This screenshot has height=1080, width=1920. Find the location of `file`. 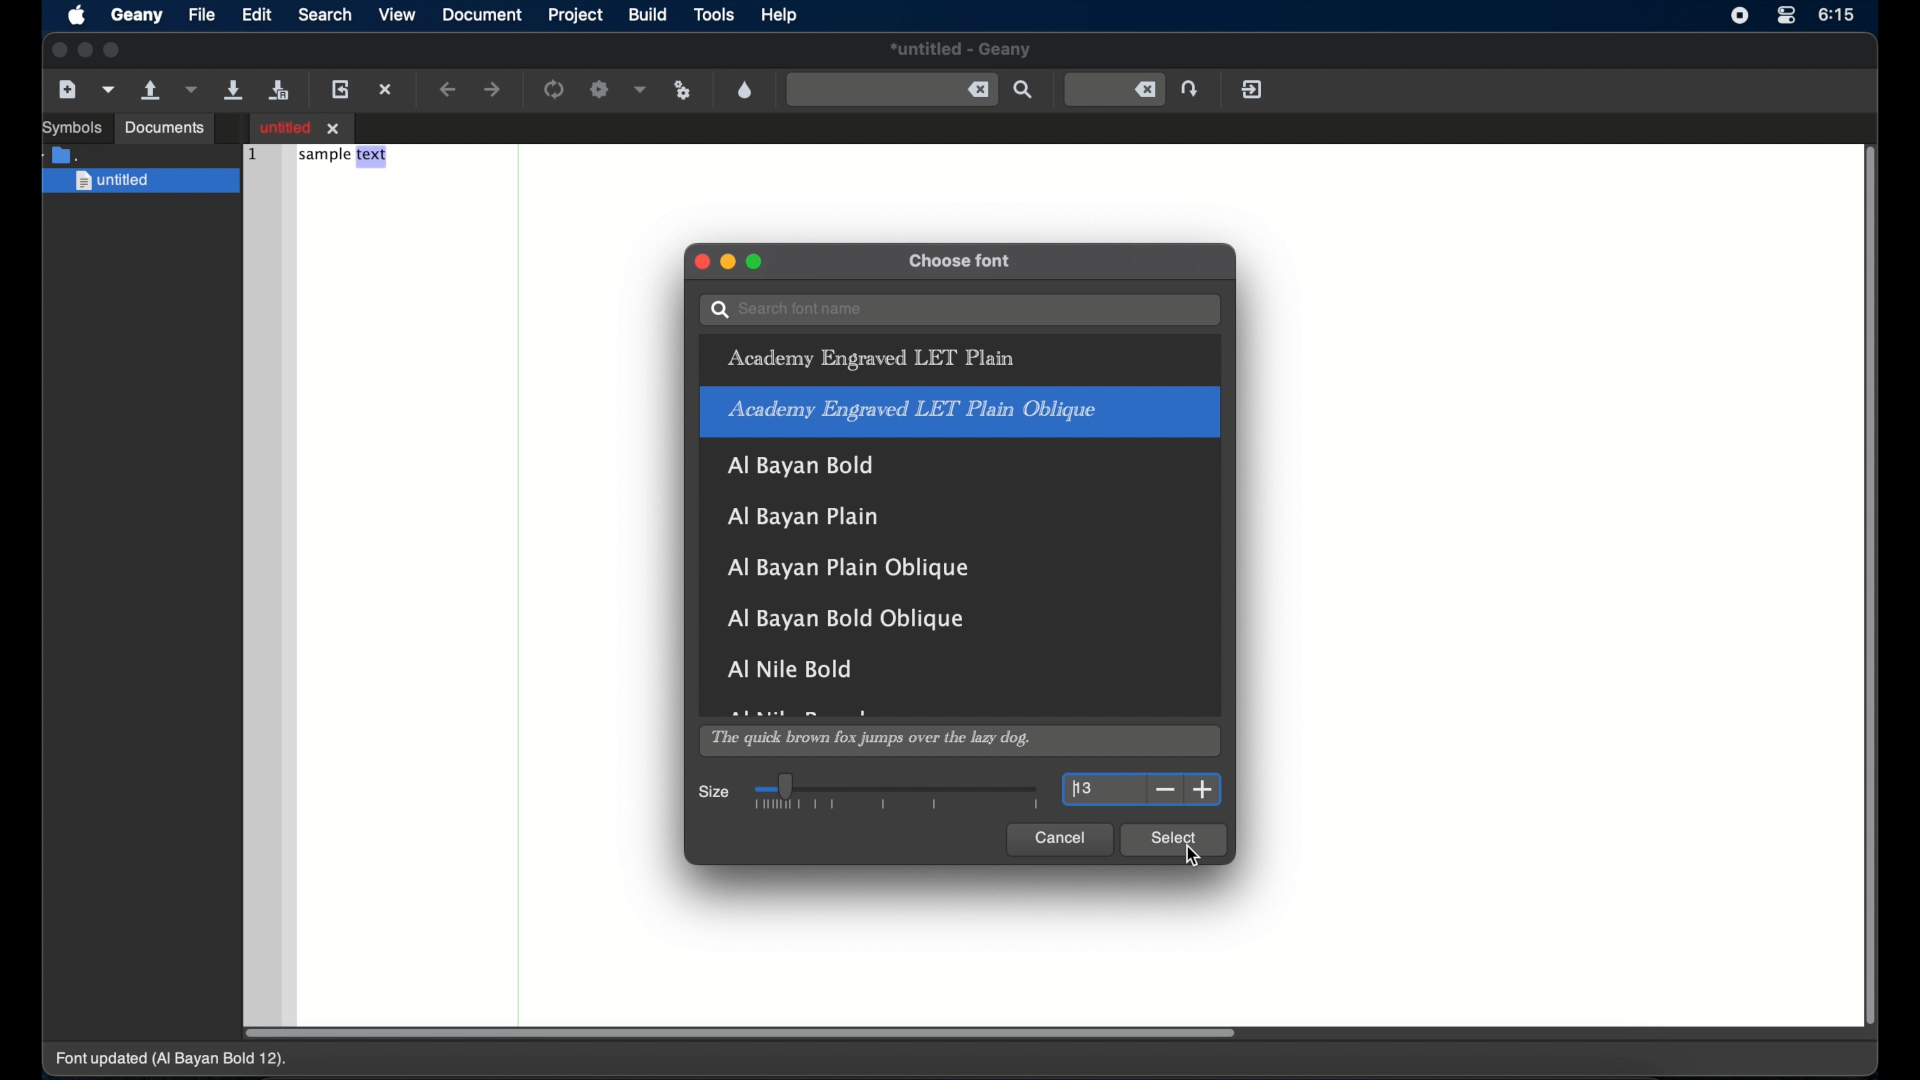

file is located at coordinates (202, 14).